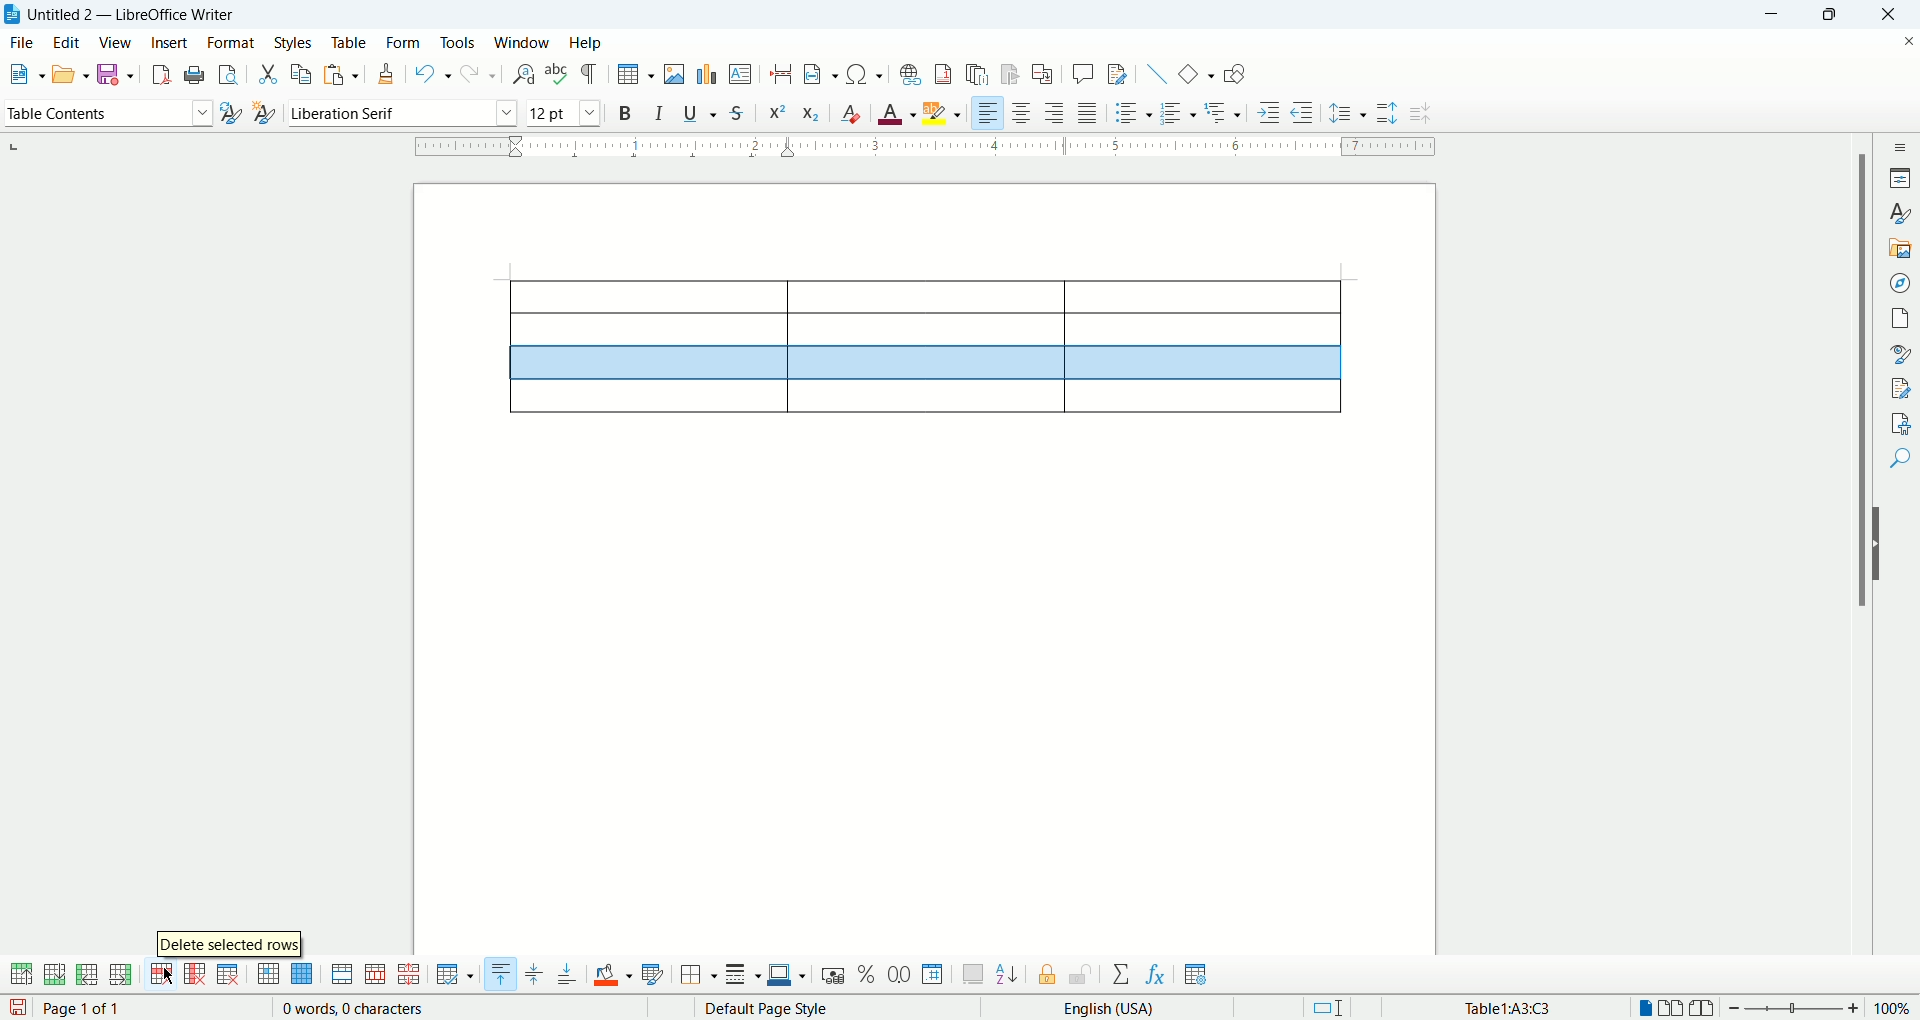  What do you see at coordinates (934, 977) in the screenshot?
I see `number format` at bounding box center [934, 977].